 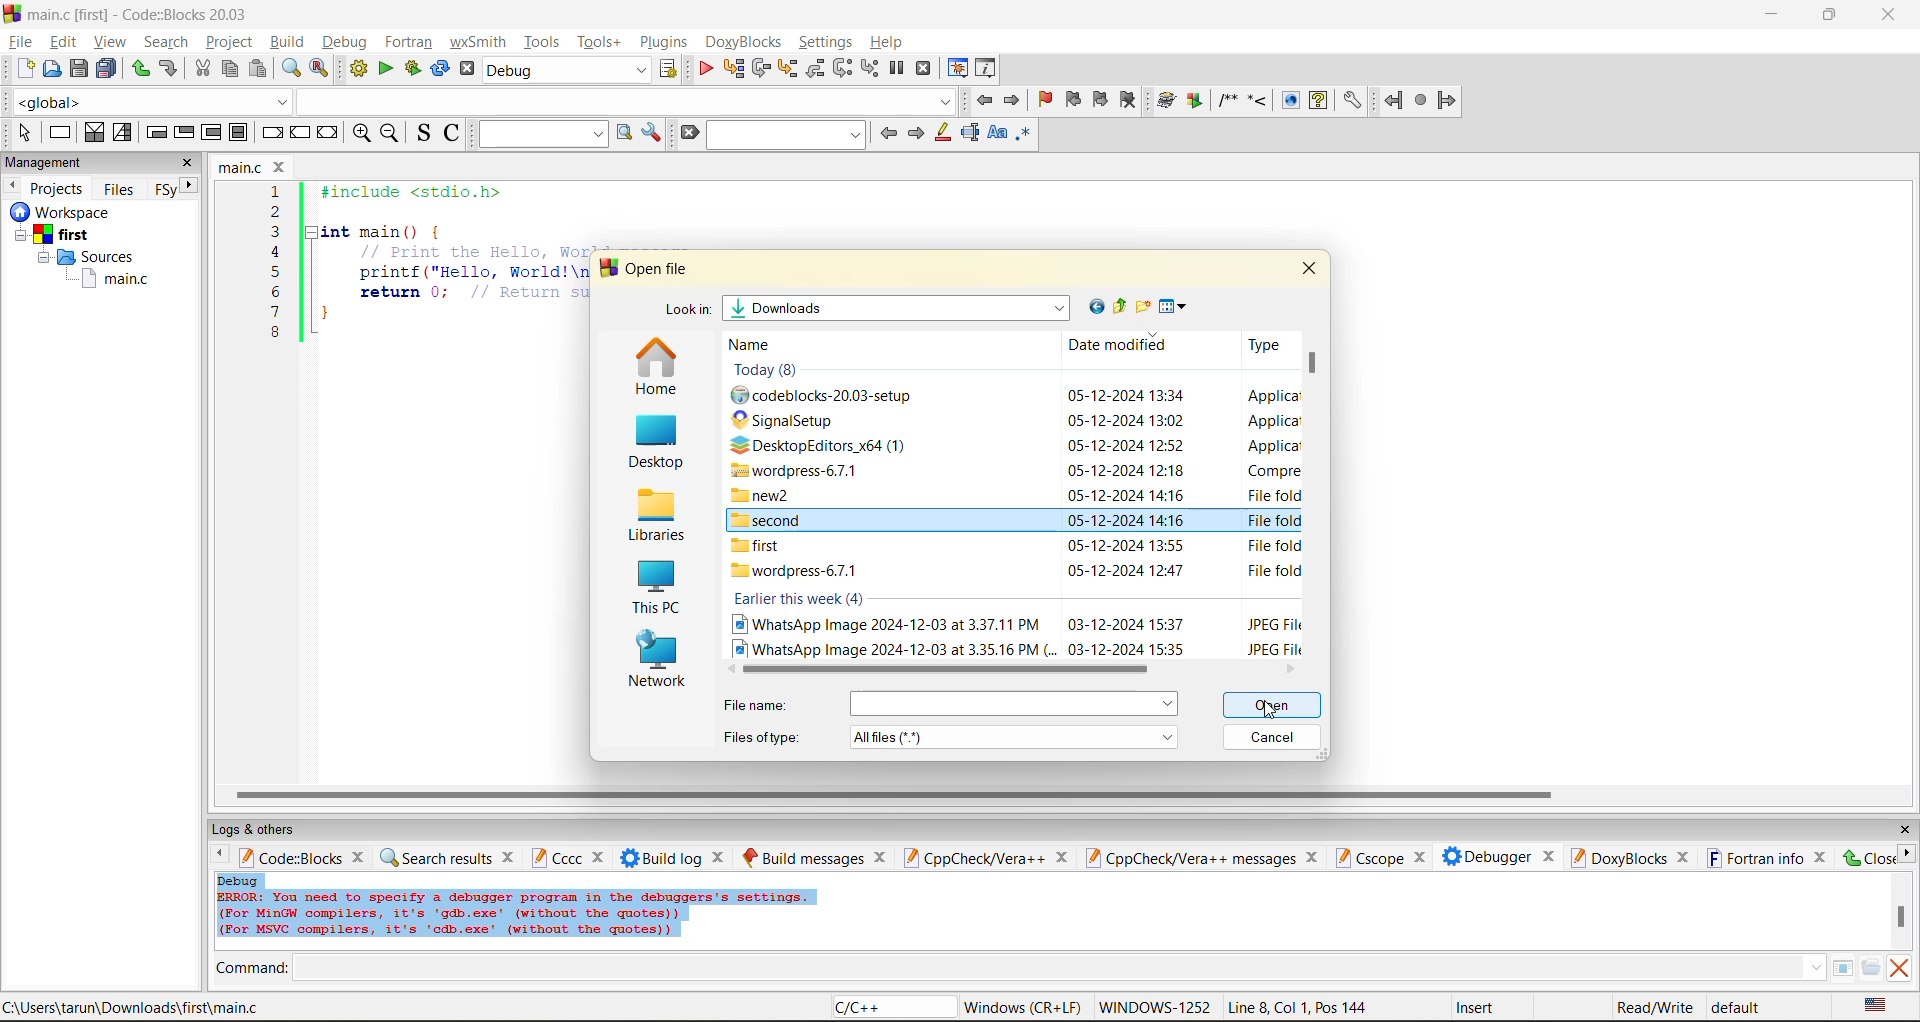 I want to click on toggle comments, so click(x=454, y=132).